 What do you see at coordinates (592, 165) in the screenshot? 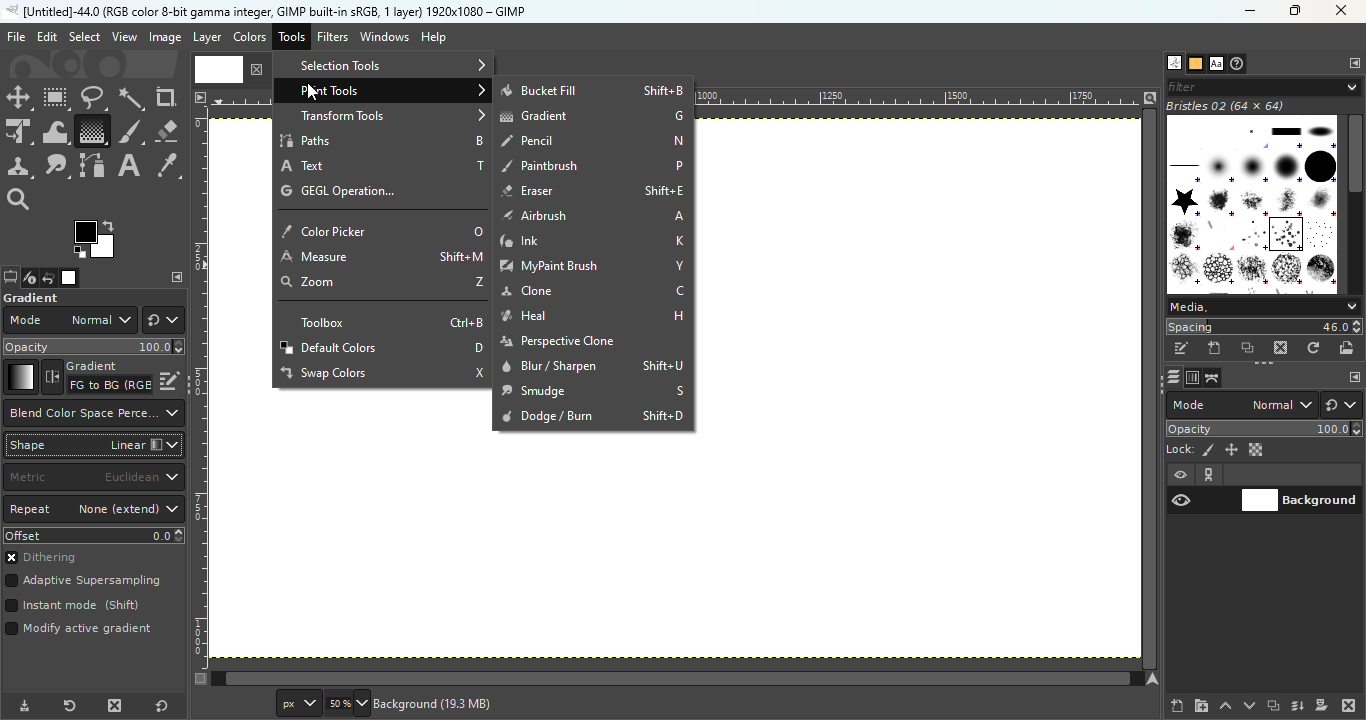
I see `Paintbrush` at bounding box center [592, 165].